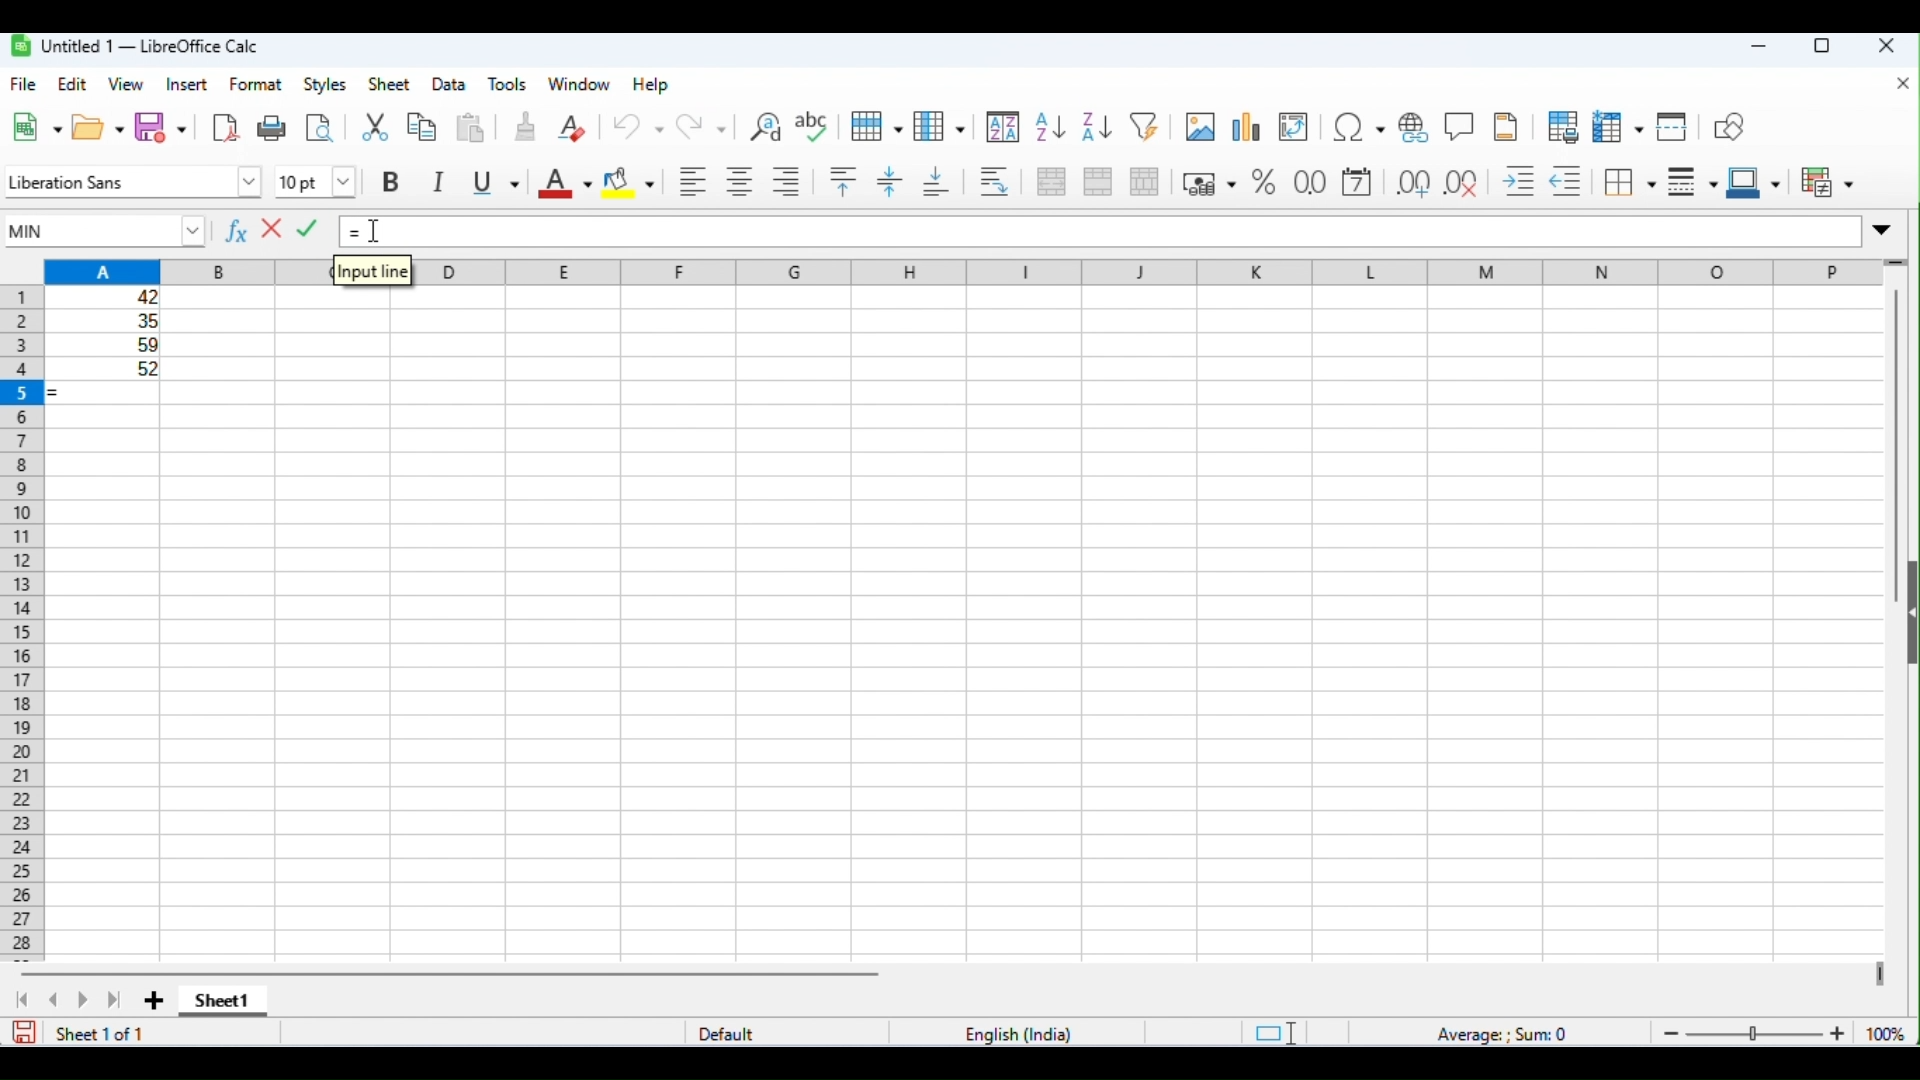  I want to click on format as currency, so click(1210, 181).